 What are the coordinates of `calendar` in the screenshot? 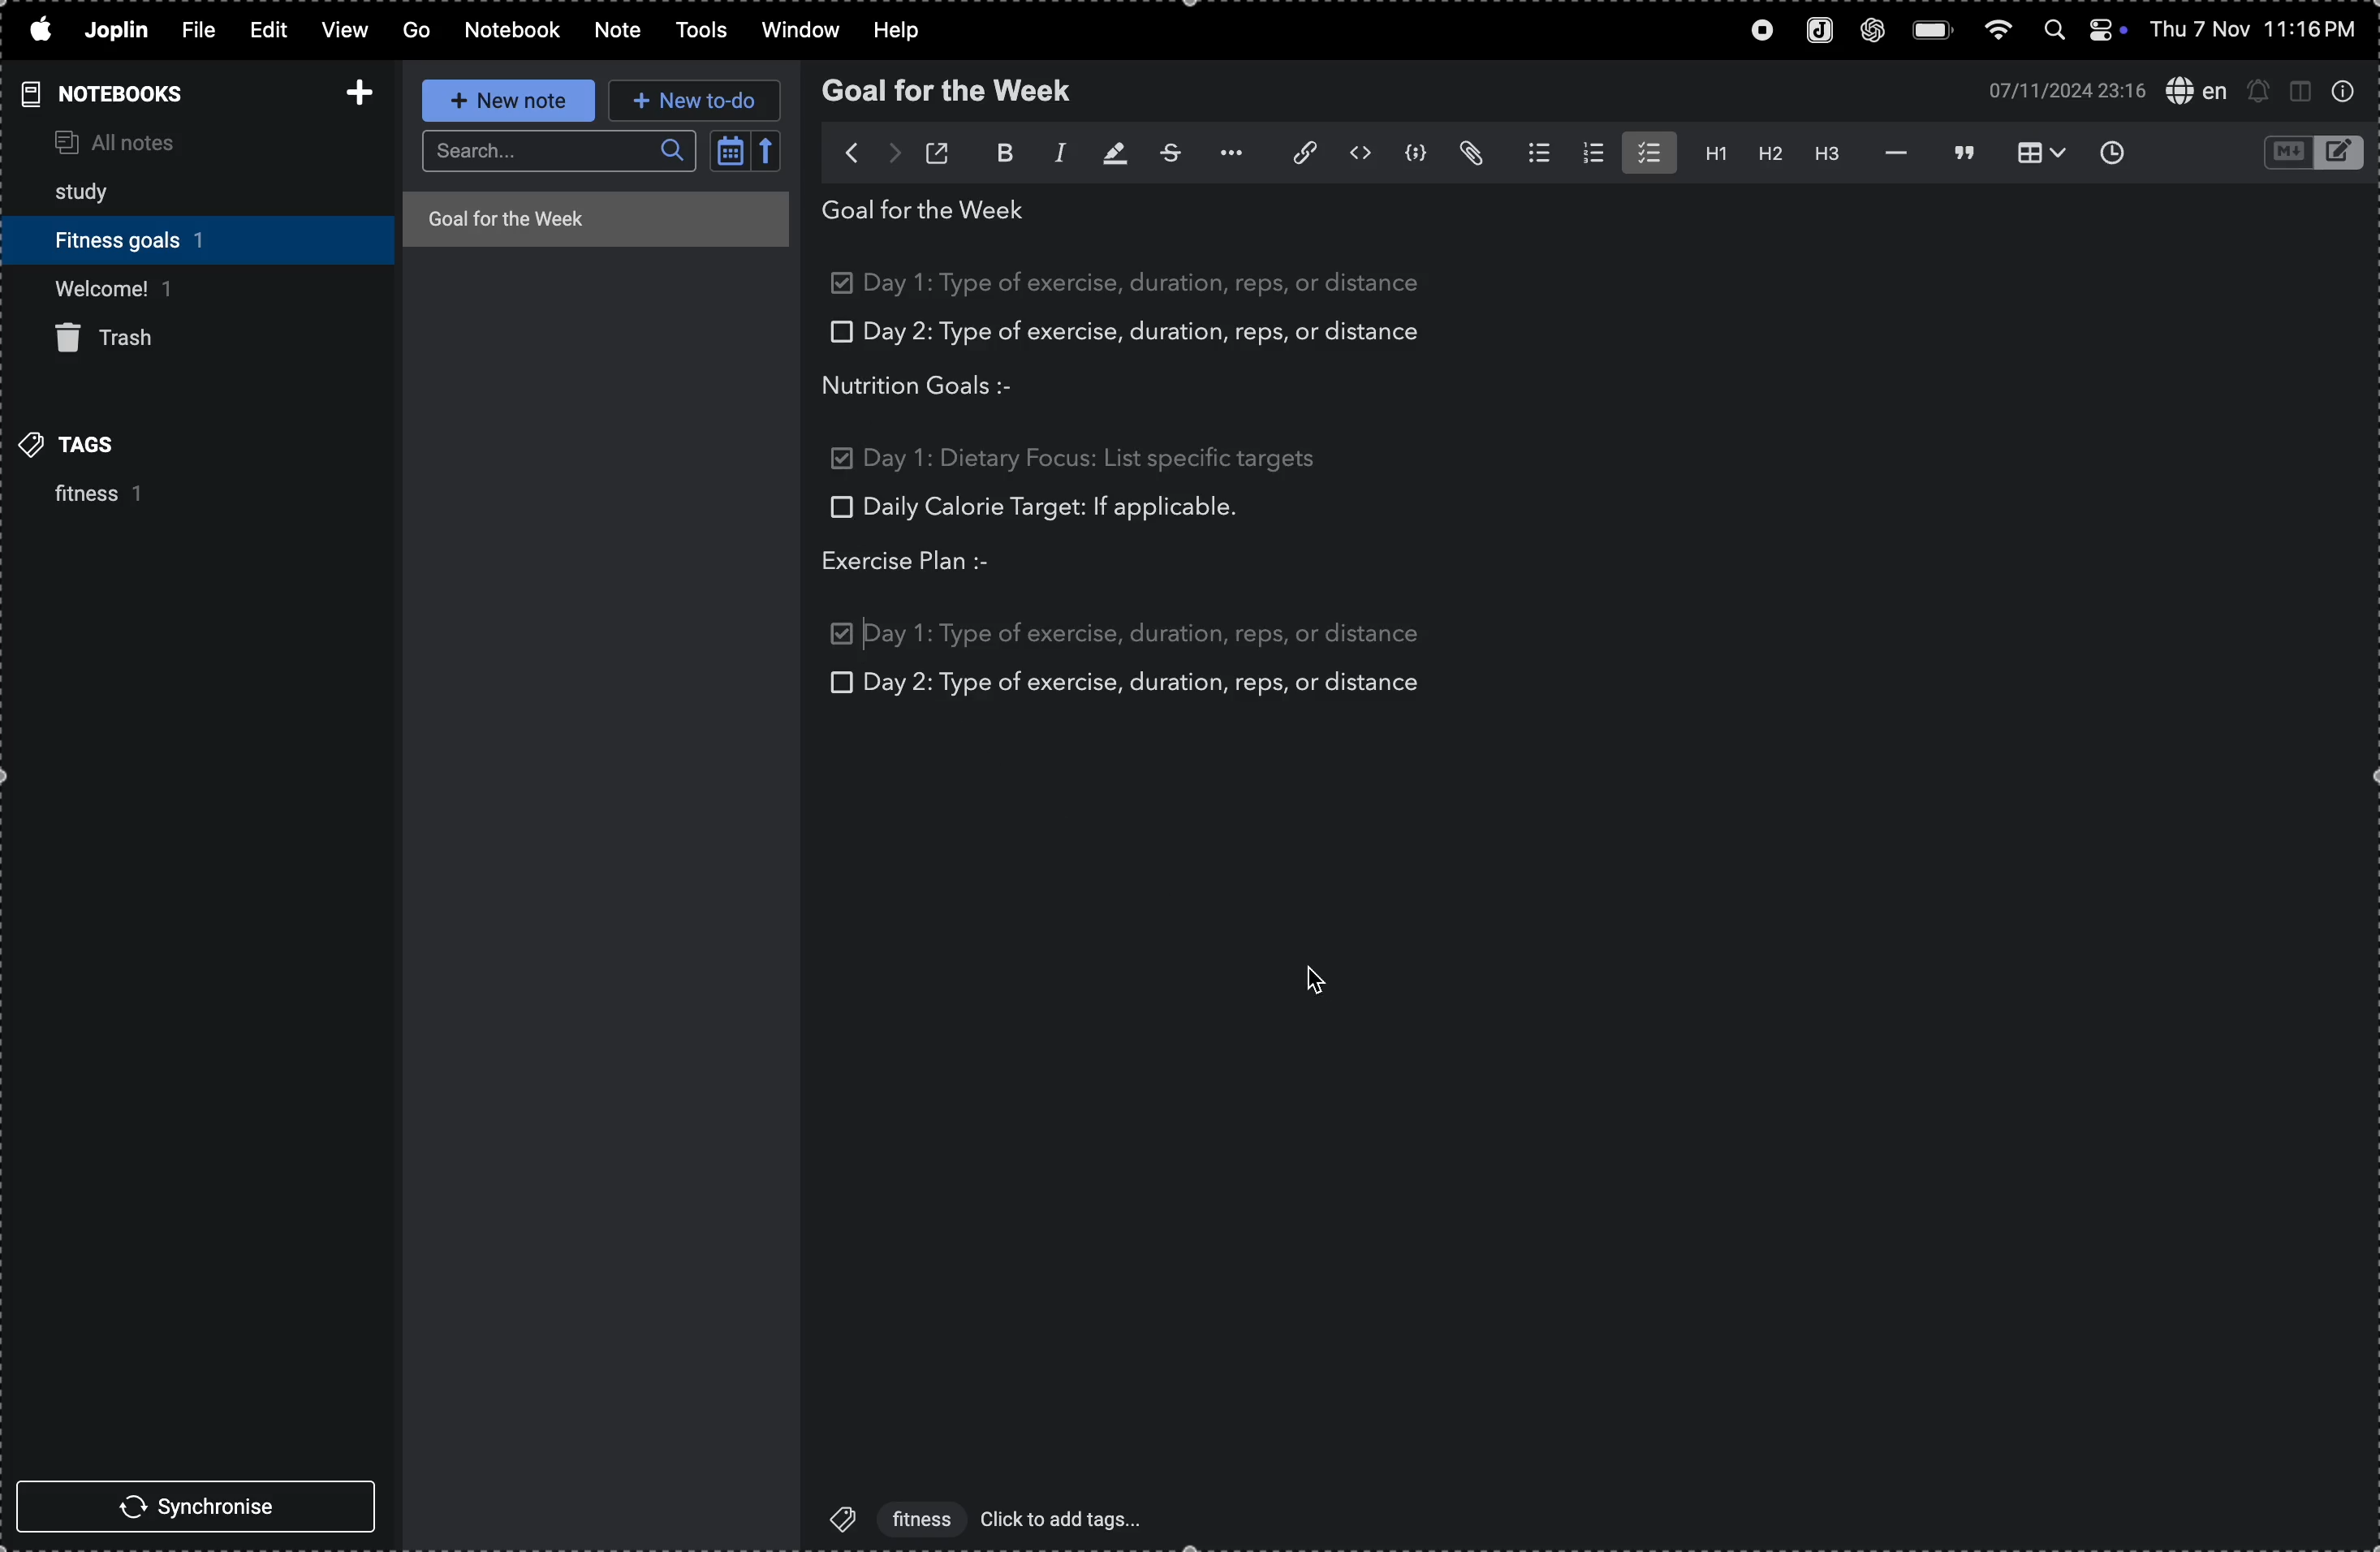 It's located at (746, 155).